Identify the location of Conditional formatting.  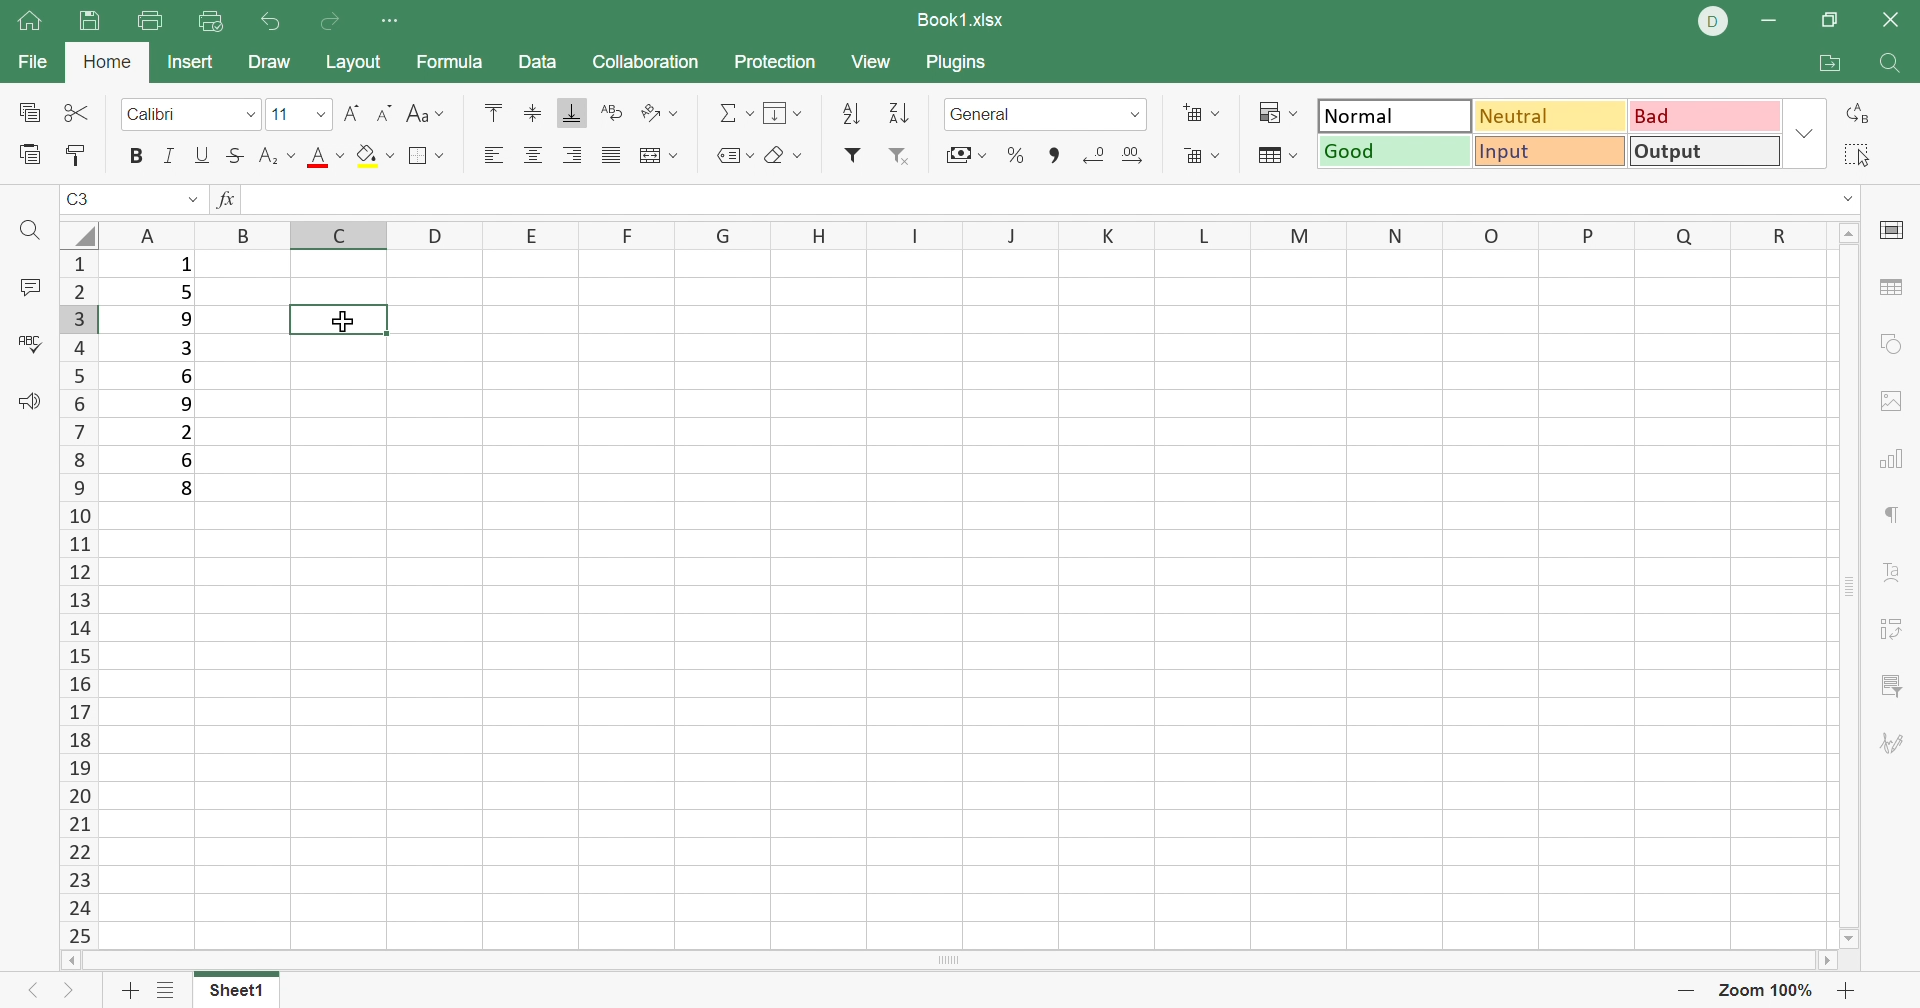
(1277, 112).